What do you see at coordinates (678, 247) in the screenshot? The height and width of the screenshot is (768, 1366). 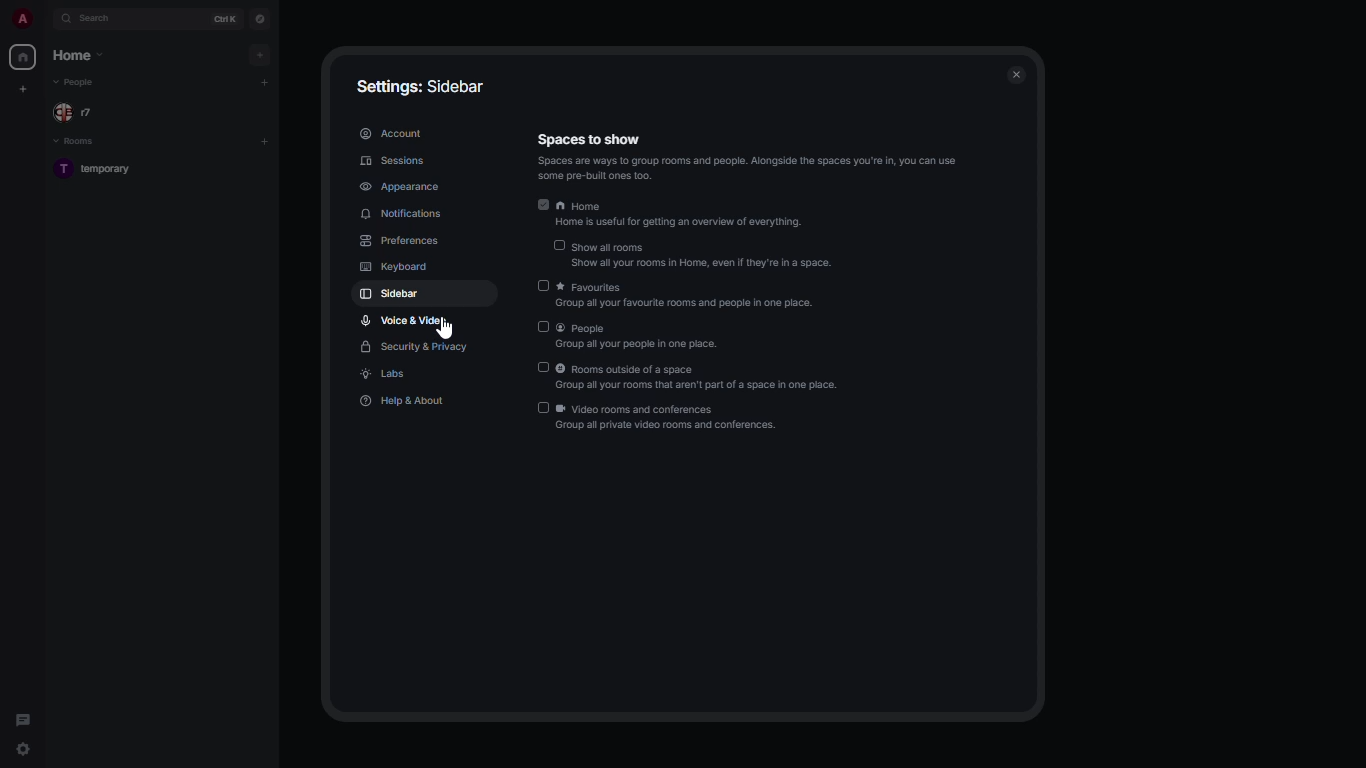 I see `show all rooms` at bounding box center [678, 247].